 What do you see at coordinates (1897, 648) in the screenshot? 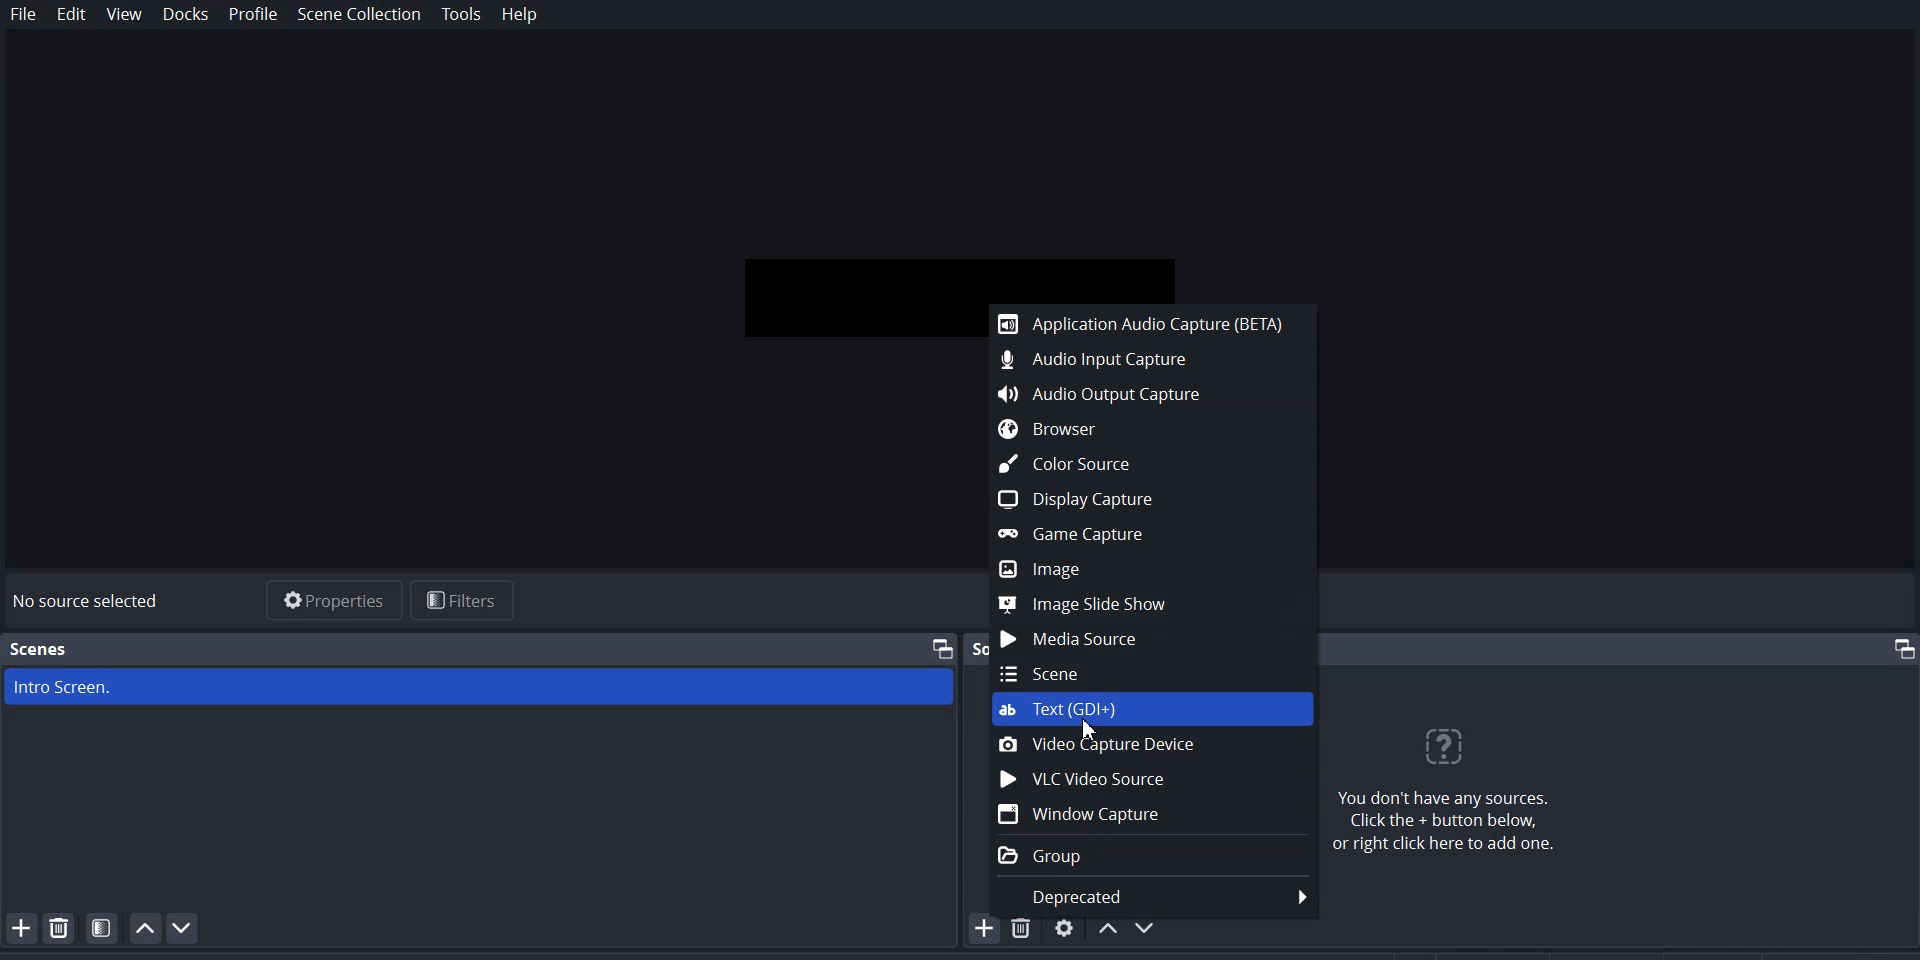
I see `Maximize` at bounding box center [1897, 648].